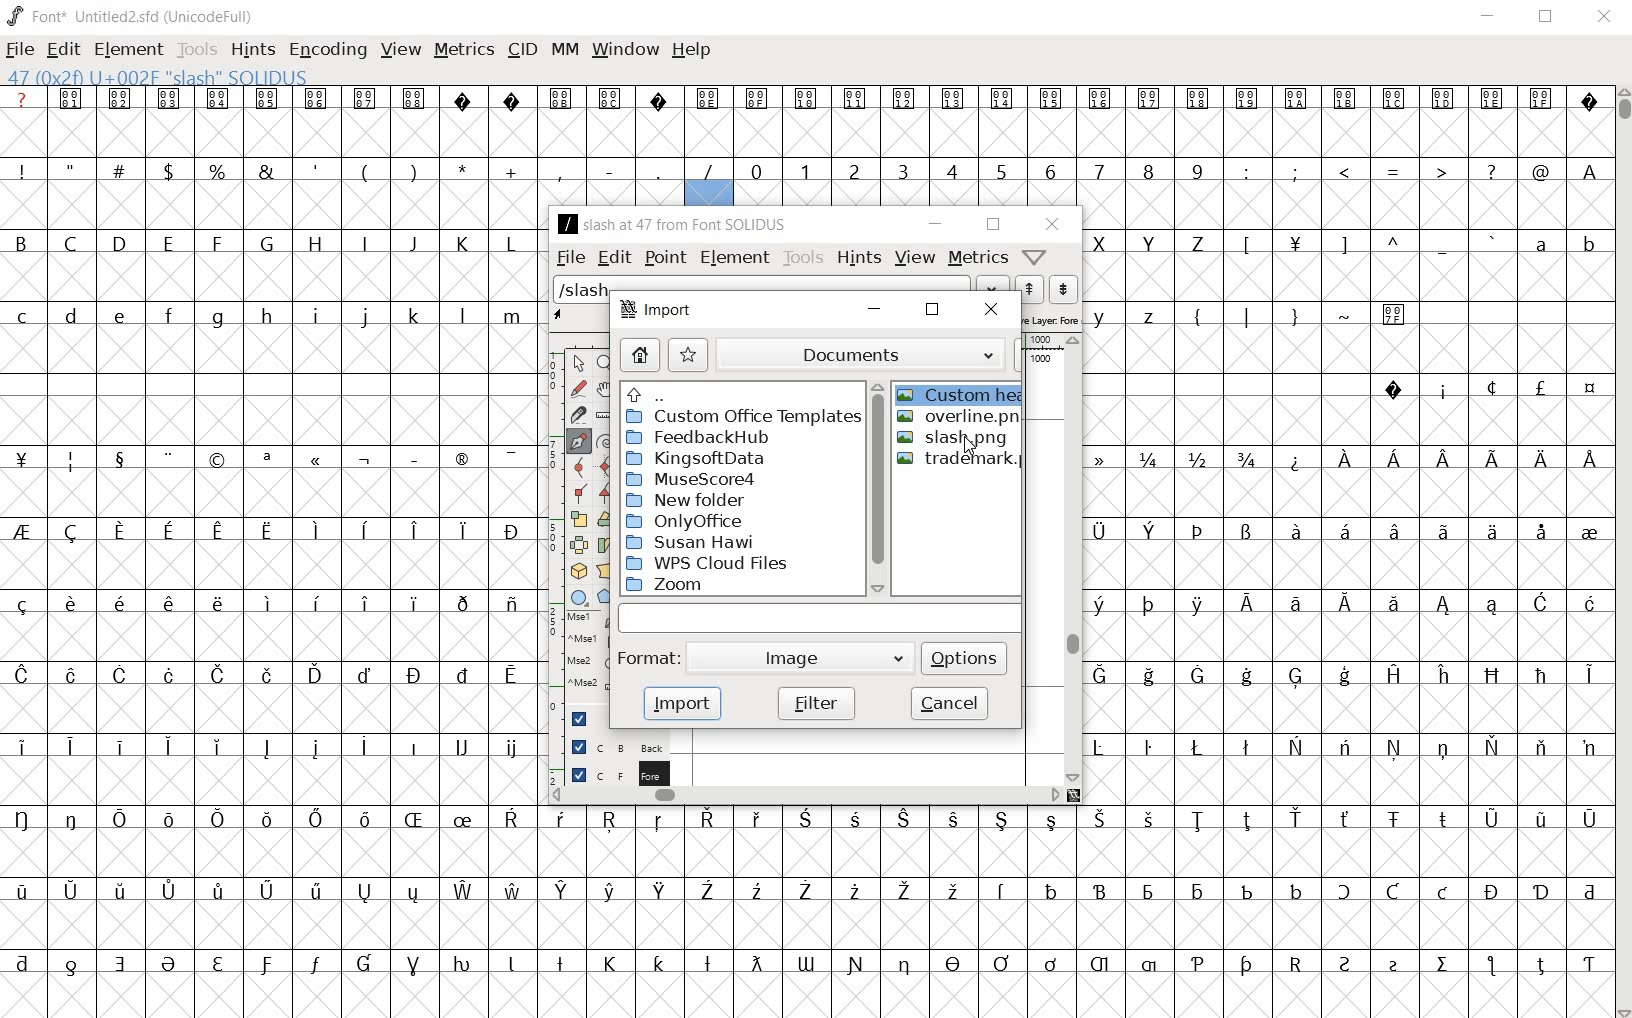 The image size is (1632, 1018). What do you see at coordinates (687, 355) in the screenshot?
I see `star` at bounding box center [687, 355].